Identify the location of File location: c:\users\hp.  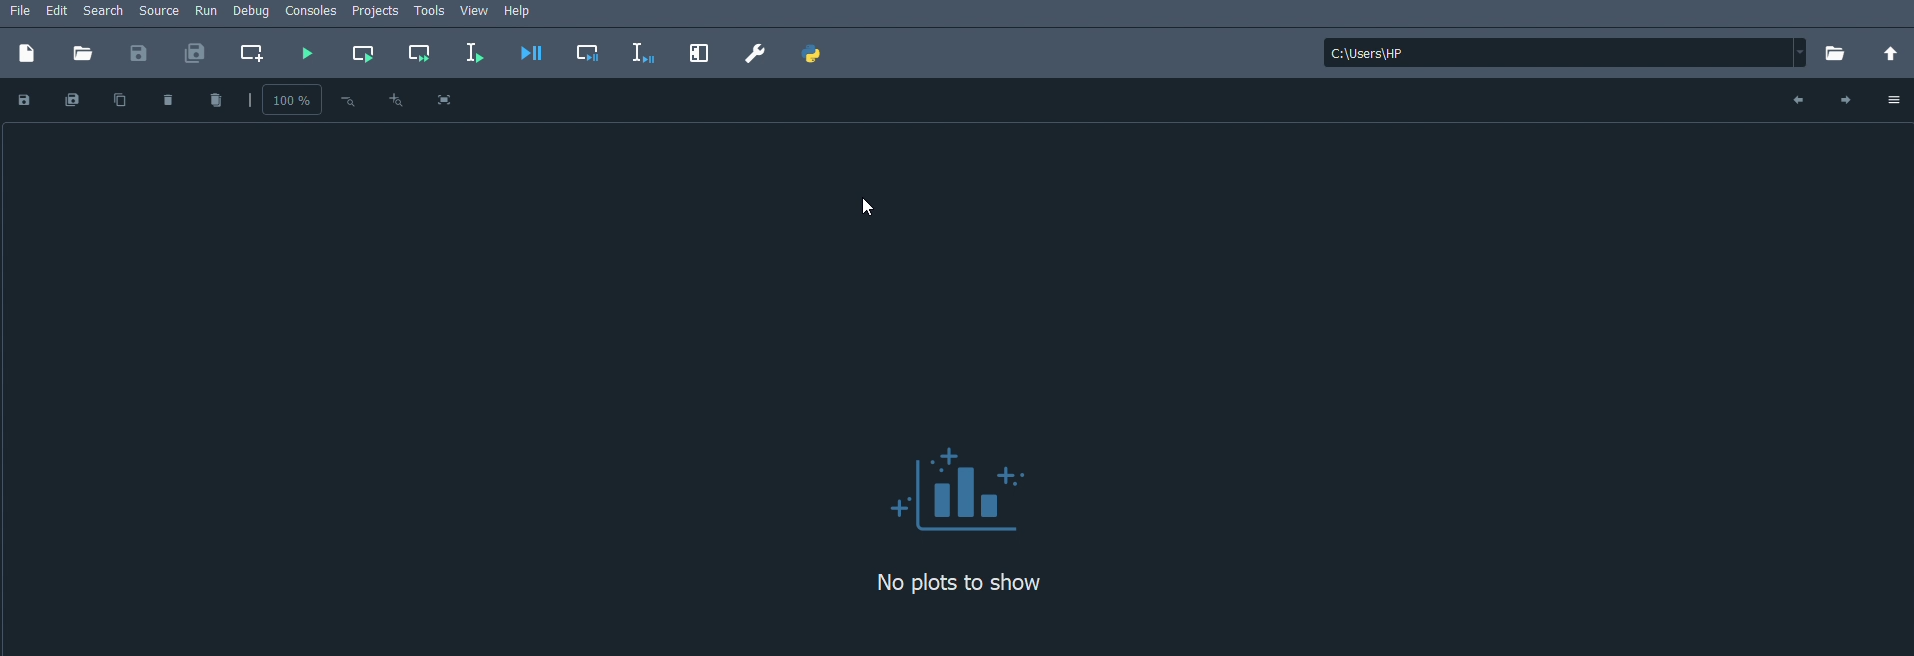
(1567, 52).